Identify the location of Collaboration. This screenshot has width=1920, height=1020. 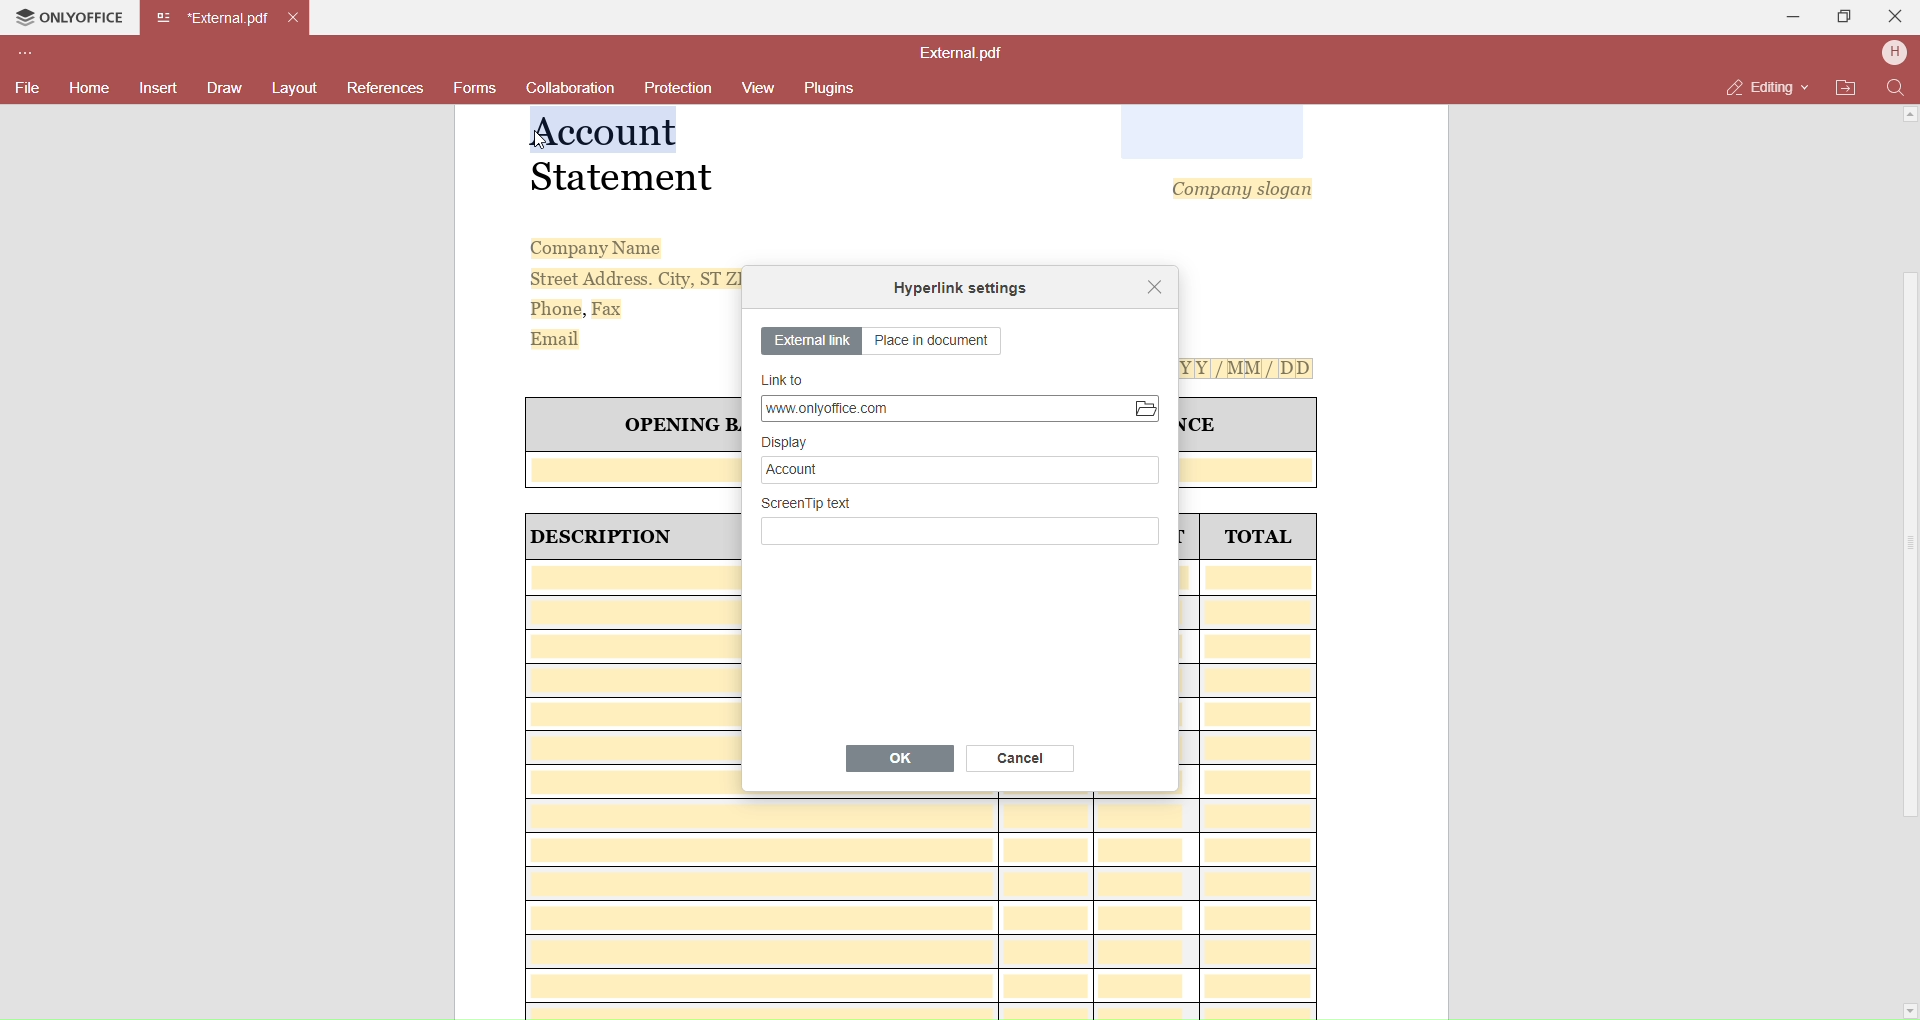
(571, 90).